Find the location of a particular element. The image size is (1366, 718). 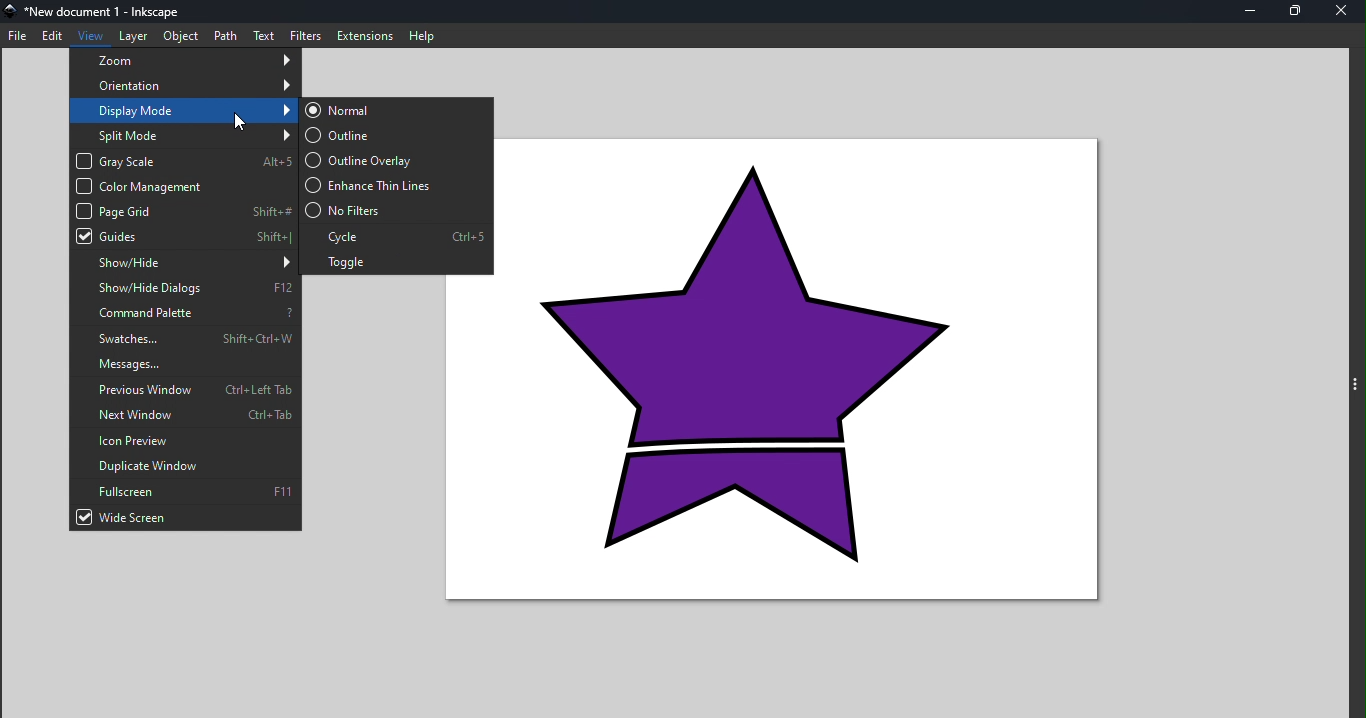

Toggle is located at coordinates (395, 261).